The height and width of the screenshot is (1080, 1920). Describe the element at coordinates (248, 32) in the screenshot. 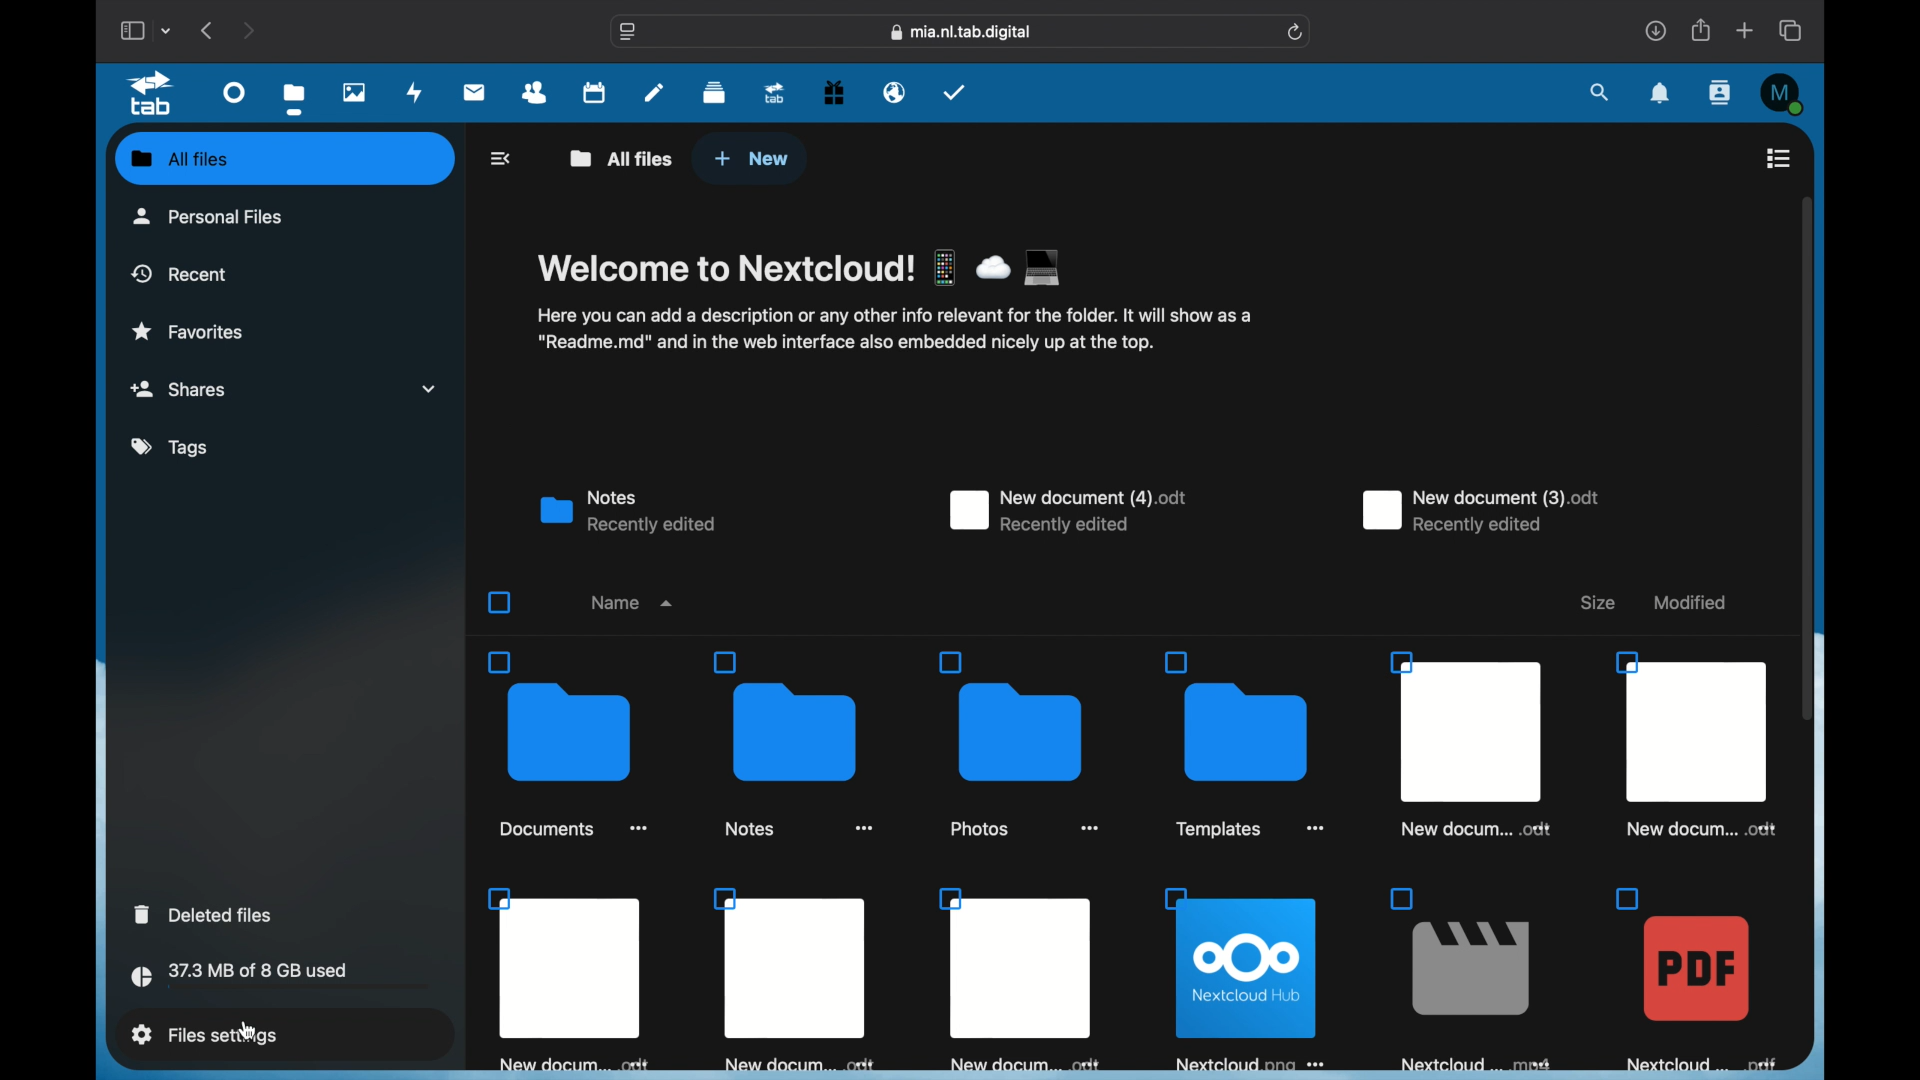

I see `next` at that location.